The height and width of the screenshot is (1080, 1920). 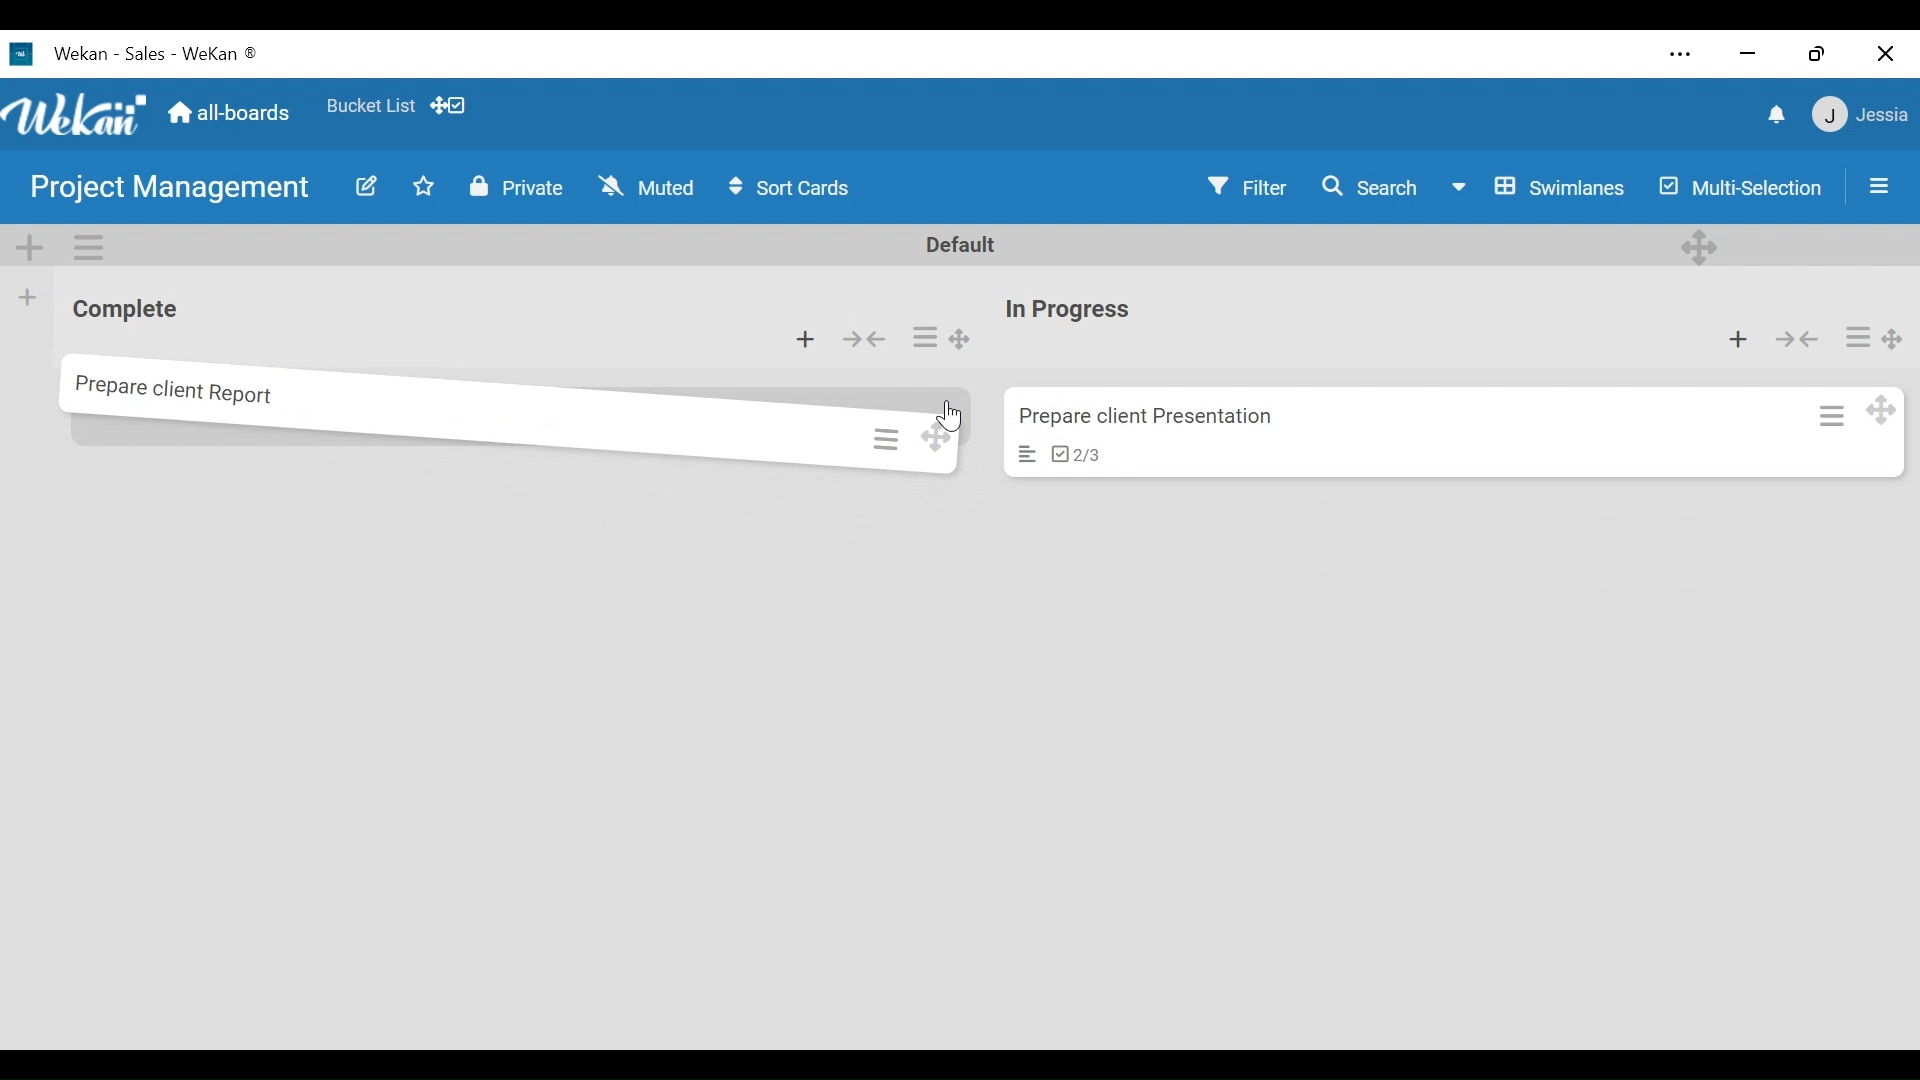 What do you see at coordinates (1739, 190) in the screenshot?
I see `Multi-Selection` at bounding box center [1739, 190].